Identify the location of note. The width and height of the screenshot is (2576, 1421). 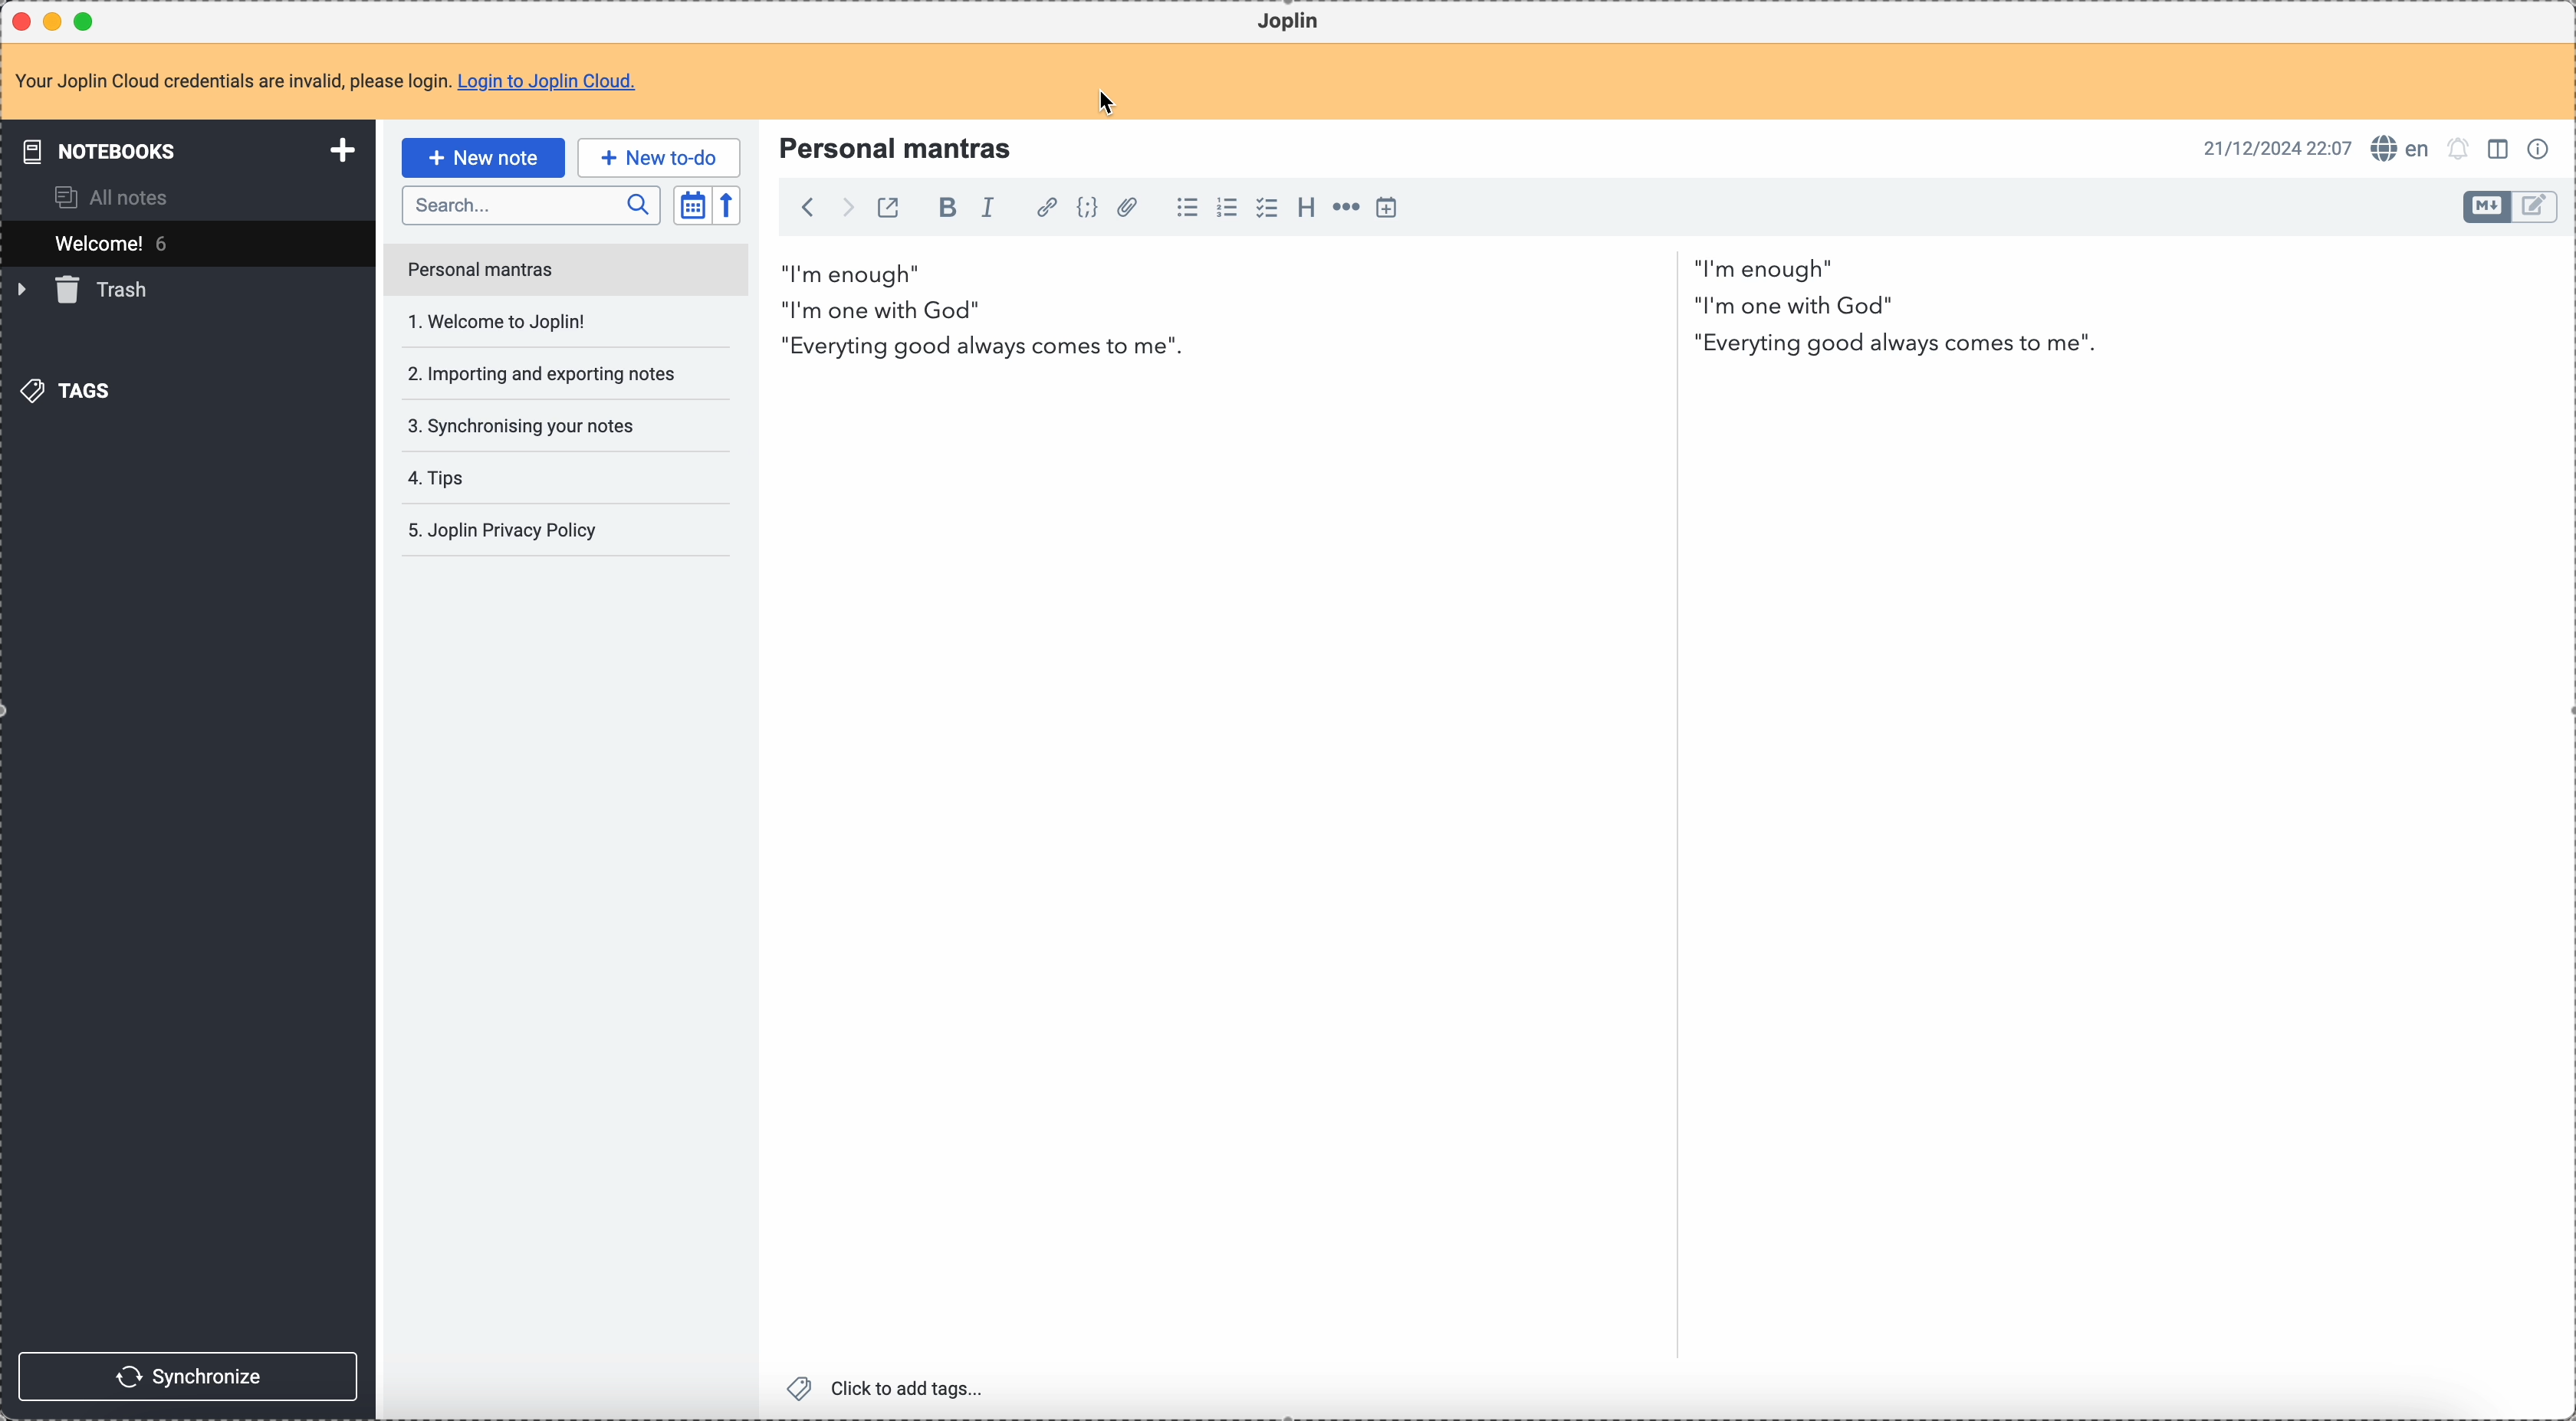
(333, 80).